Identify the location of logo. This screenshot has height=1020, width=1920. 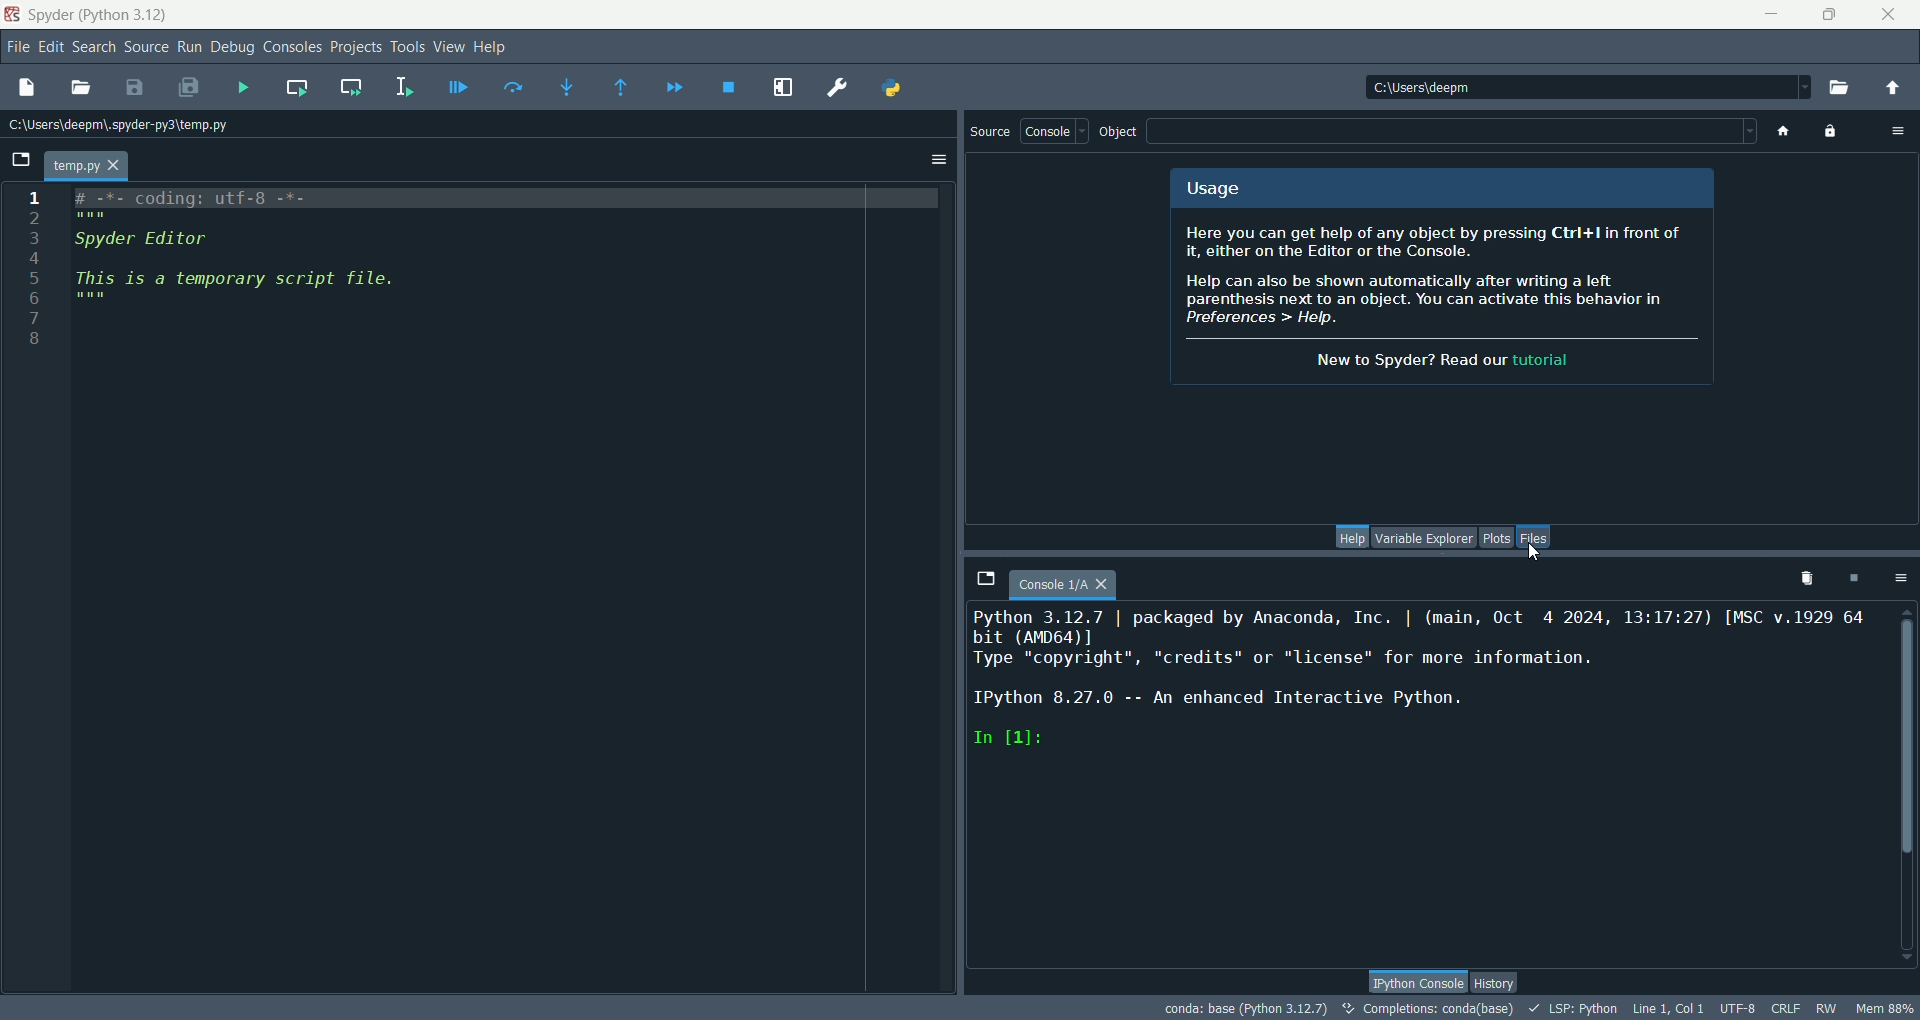
(13, 15).